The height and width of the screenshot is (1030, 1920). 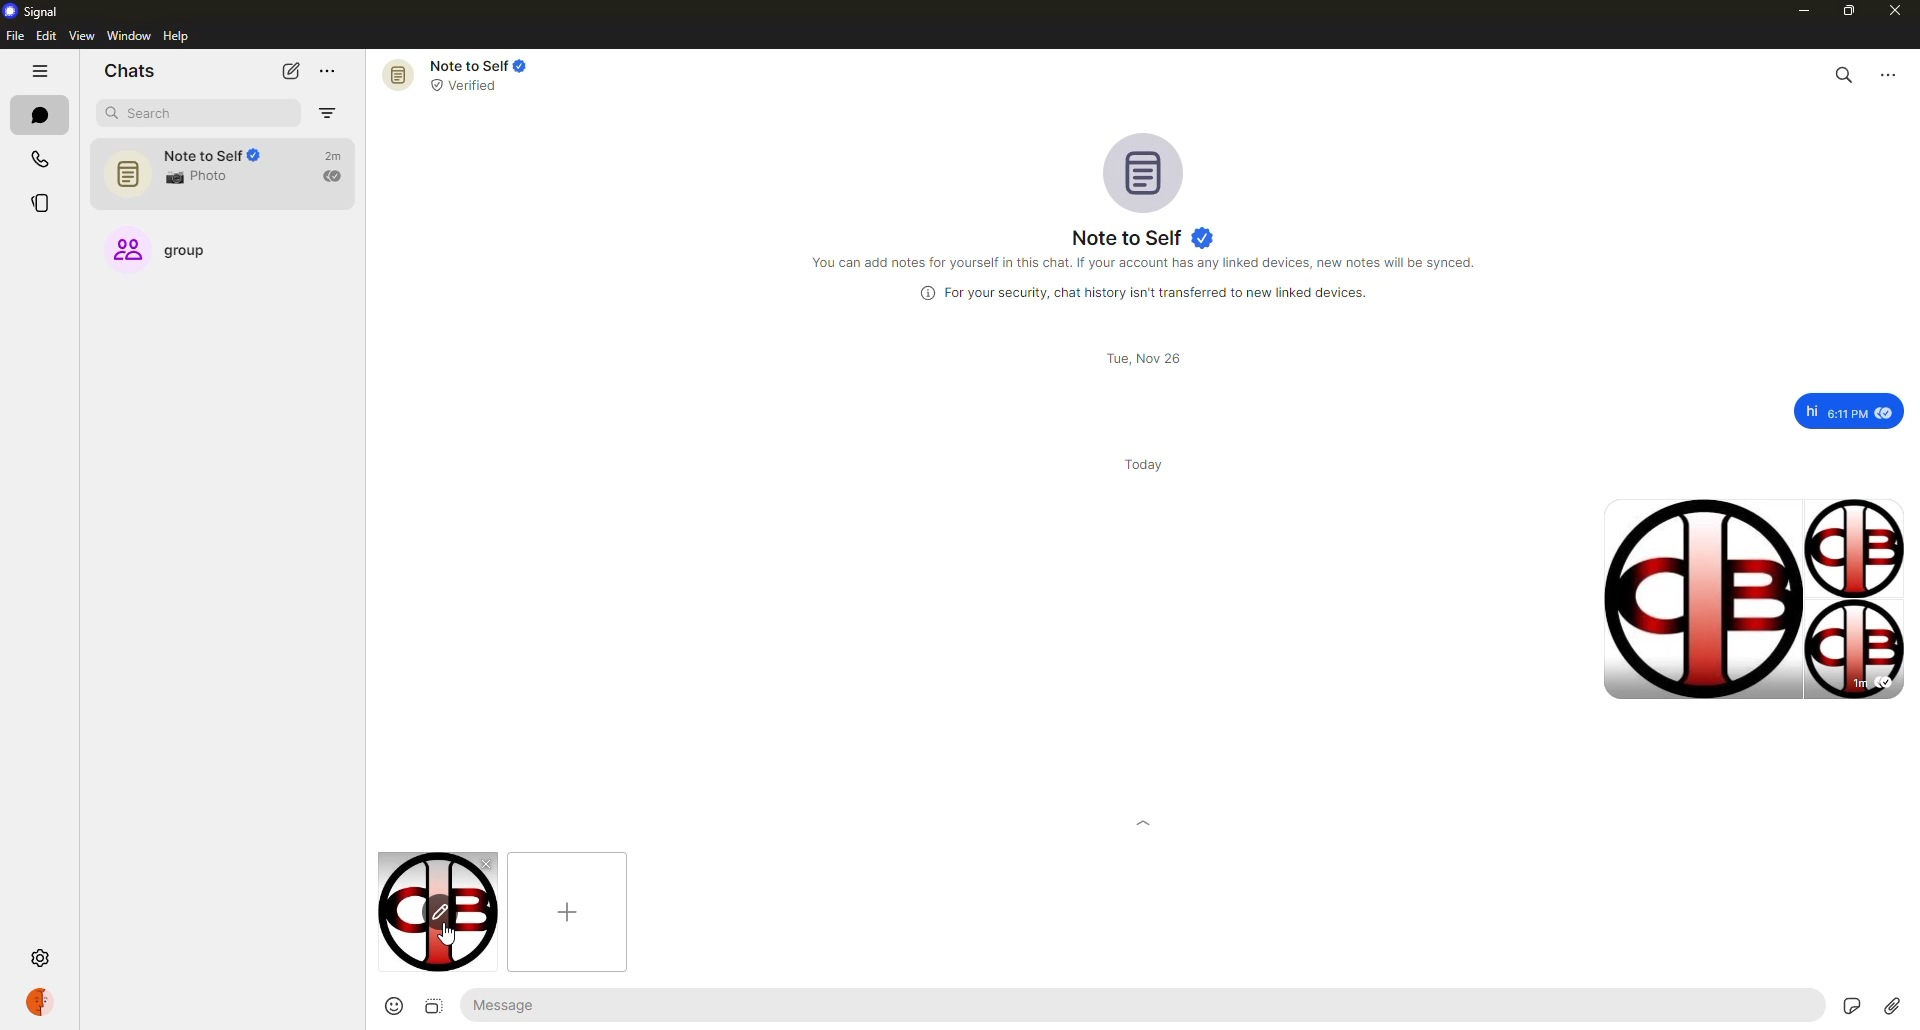 I want to click on search, so click(x=156, y=115).